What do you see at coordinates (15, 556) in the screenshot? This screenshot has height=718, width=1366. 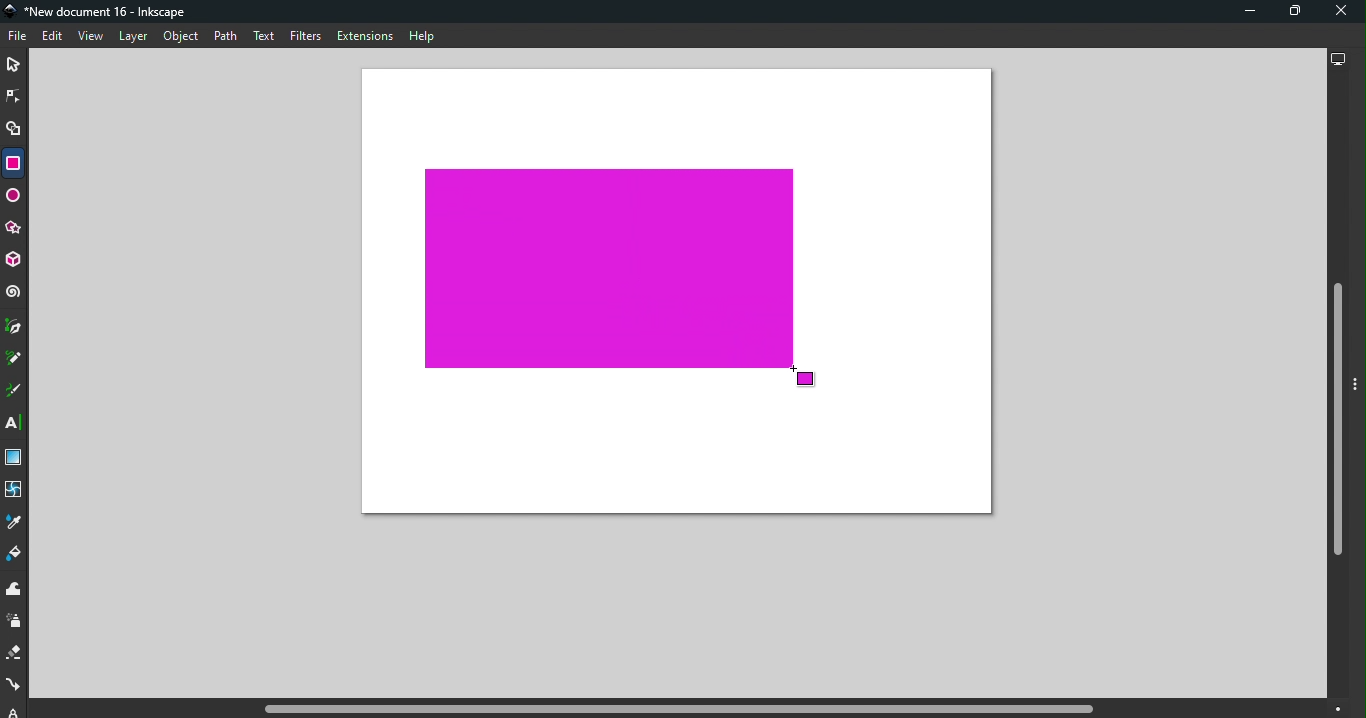 I see `Paint bucket tool` at bounding box center [15, 556].